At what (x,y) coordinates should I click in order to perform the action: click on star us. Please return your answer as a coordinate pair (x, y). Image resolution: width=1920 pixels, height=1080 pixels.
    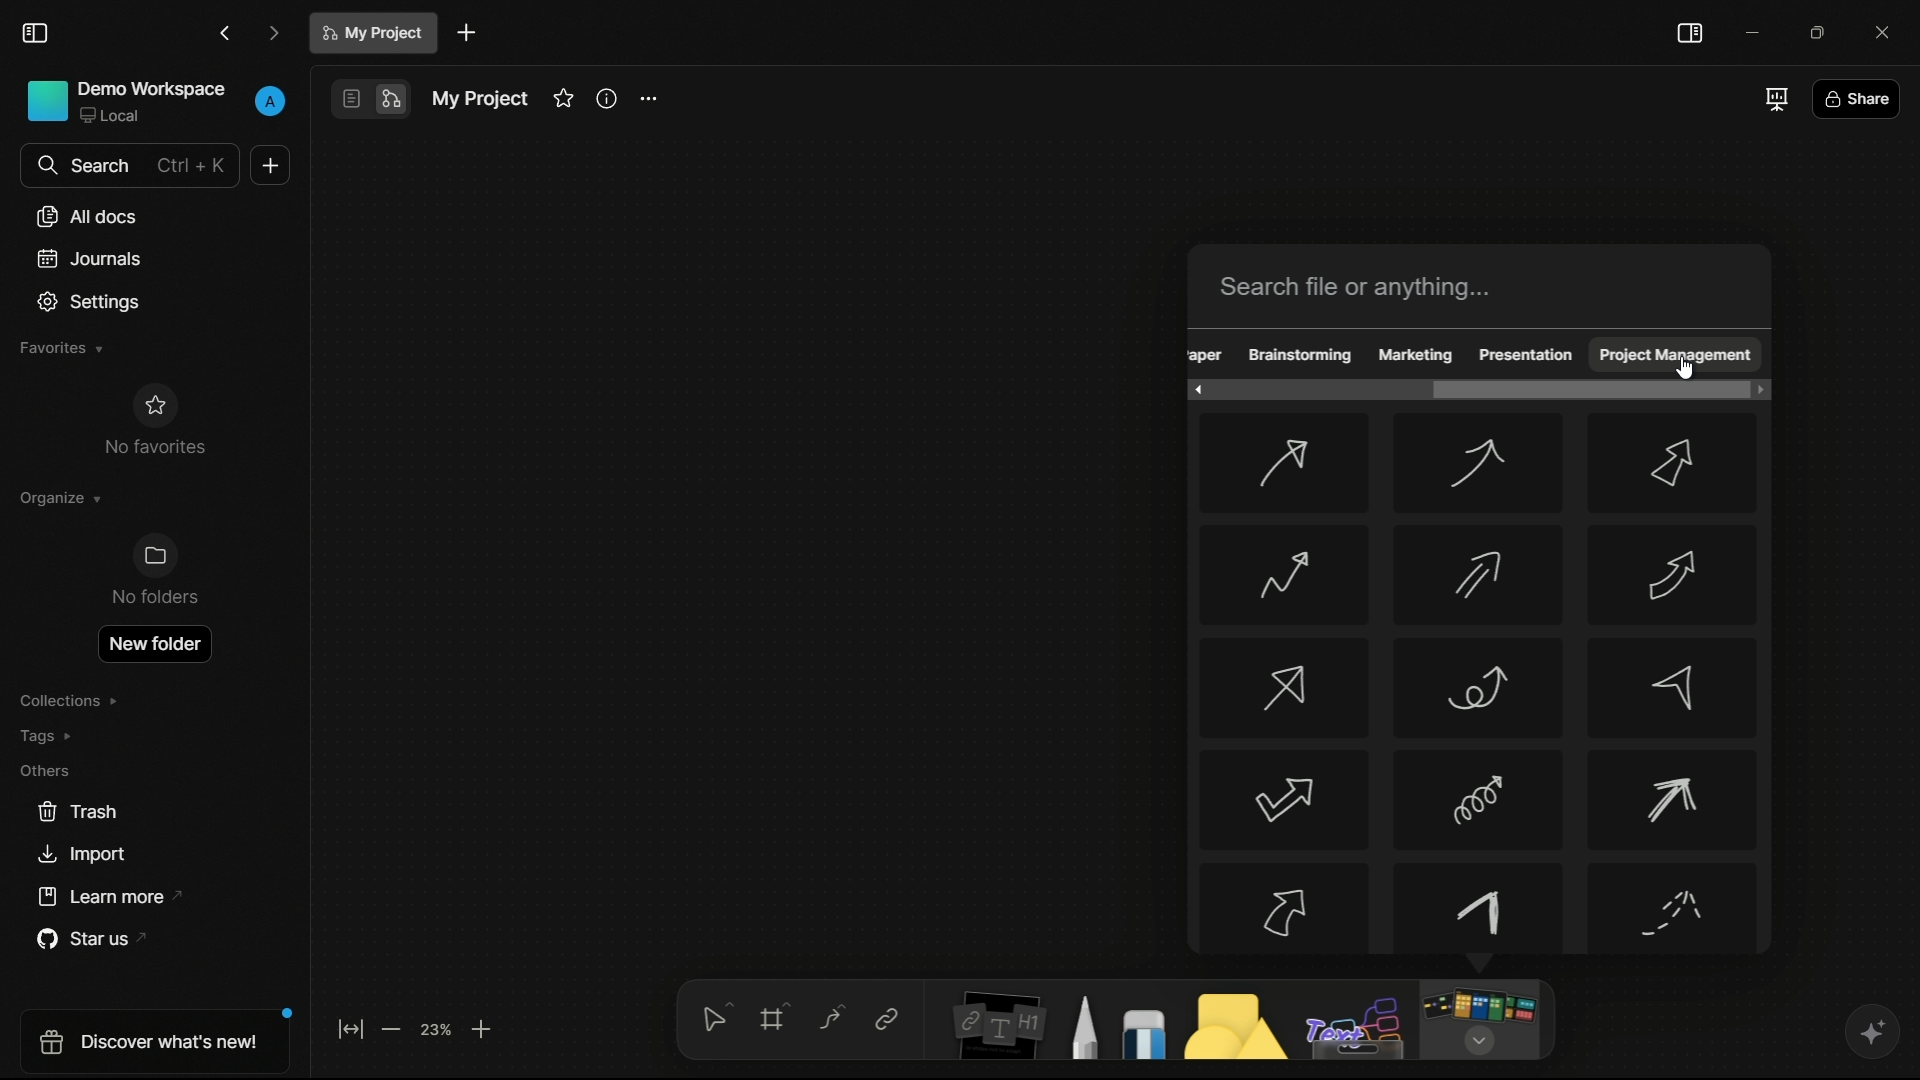
    Looking at the image, I should click on (98, 940).